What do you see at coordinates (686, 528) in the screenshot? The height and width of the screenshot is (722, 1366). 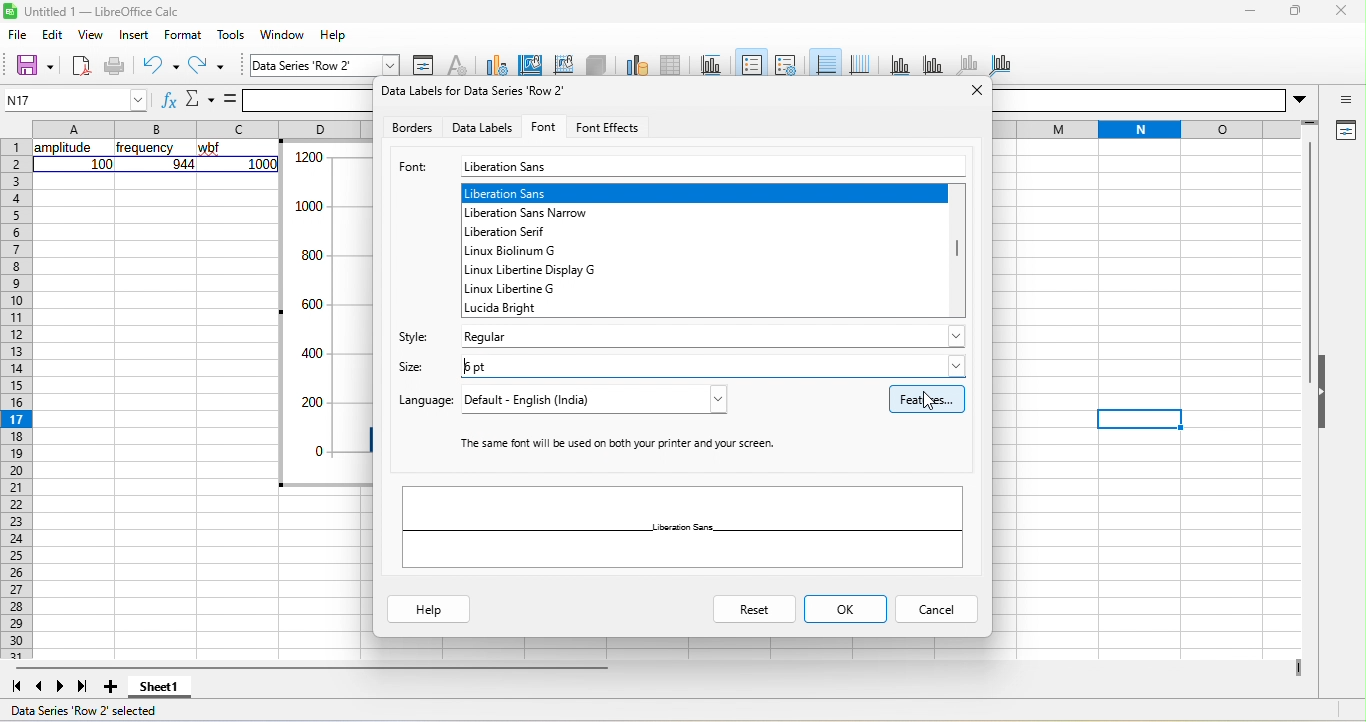 I see `liberation sans` at bounding box center [686, 528].